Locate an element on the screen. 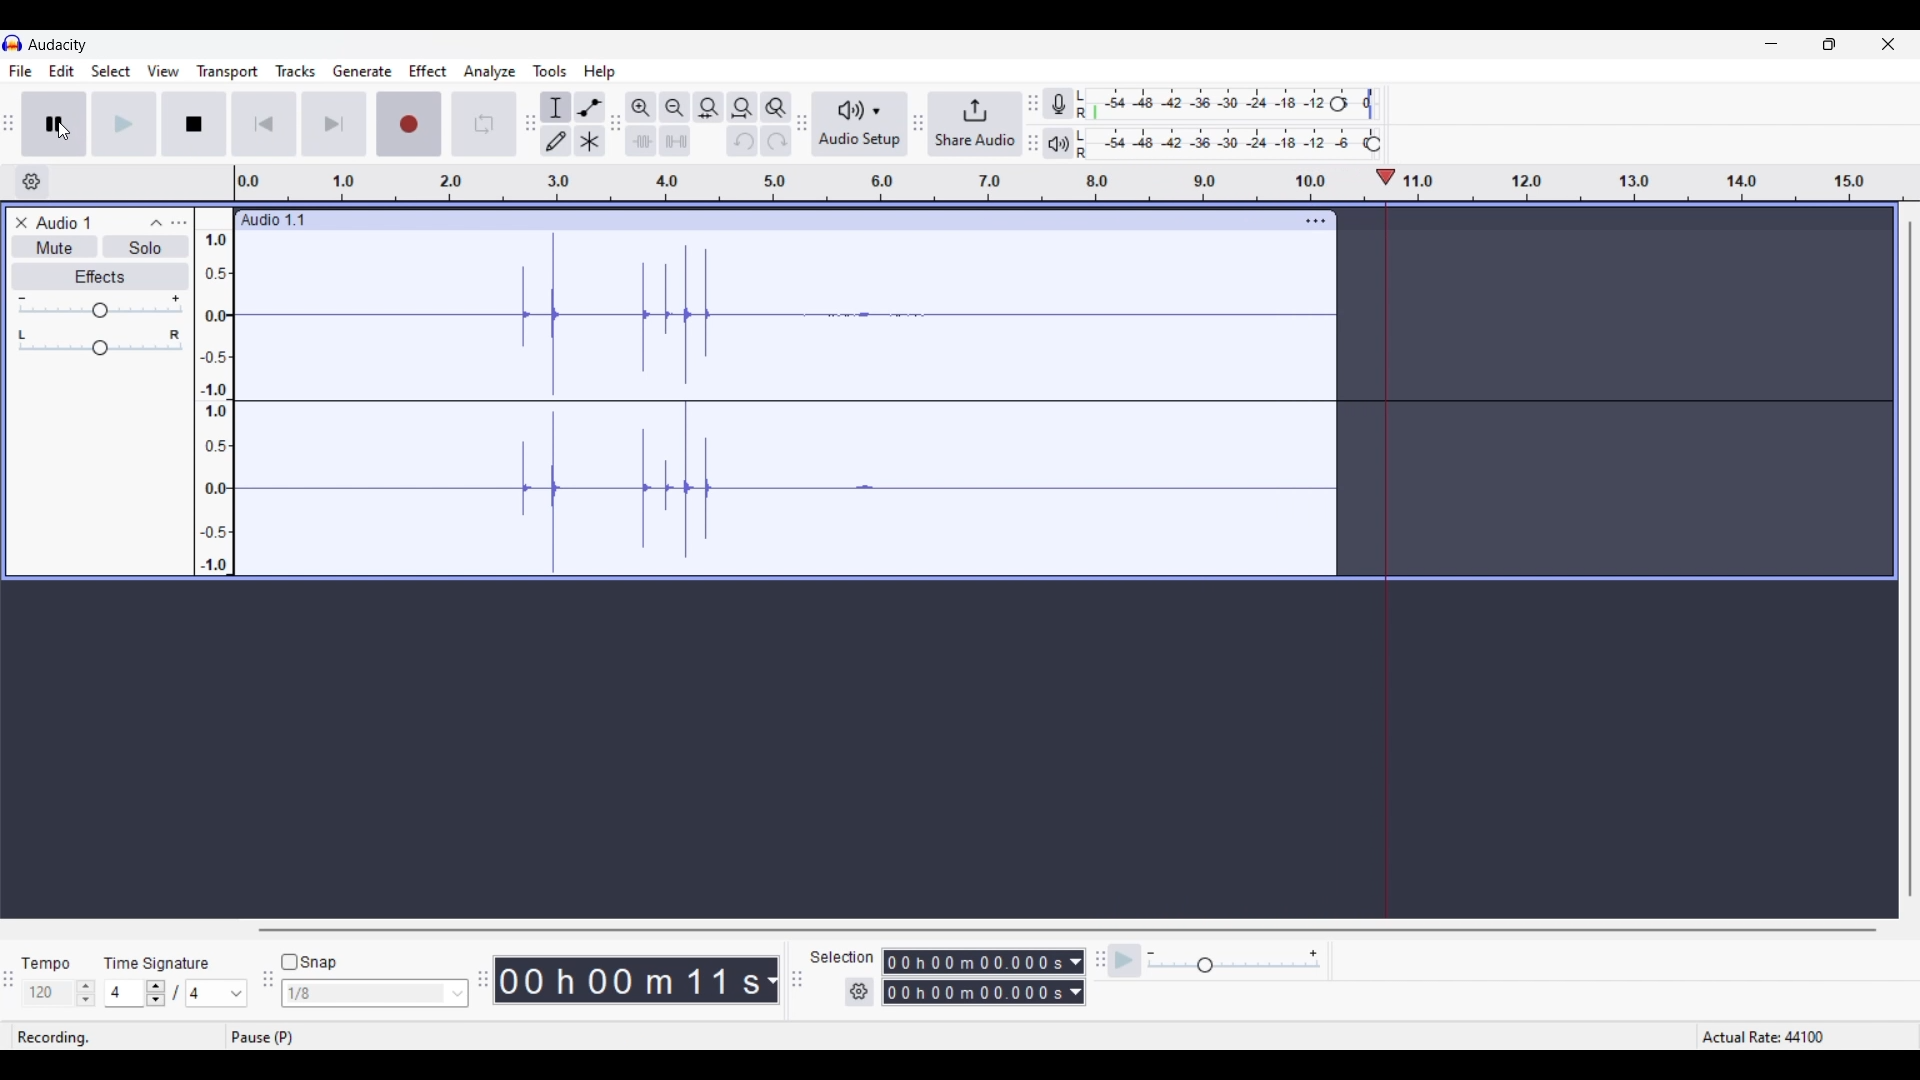 The image size is (1920, 1080). L R L R is located at coordinates (1084, 126).